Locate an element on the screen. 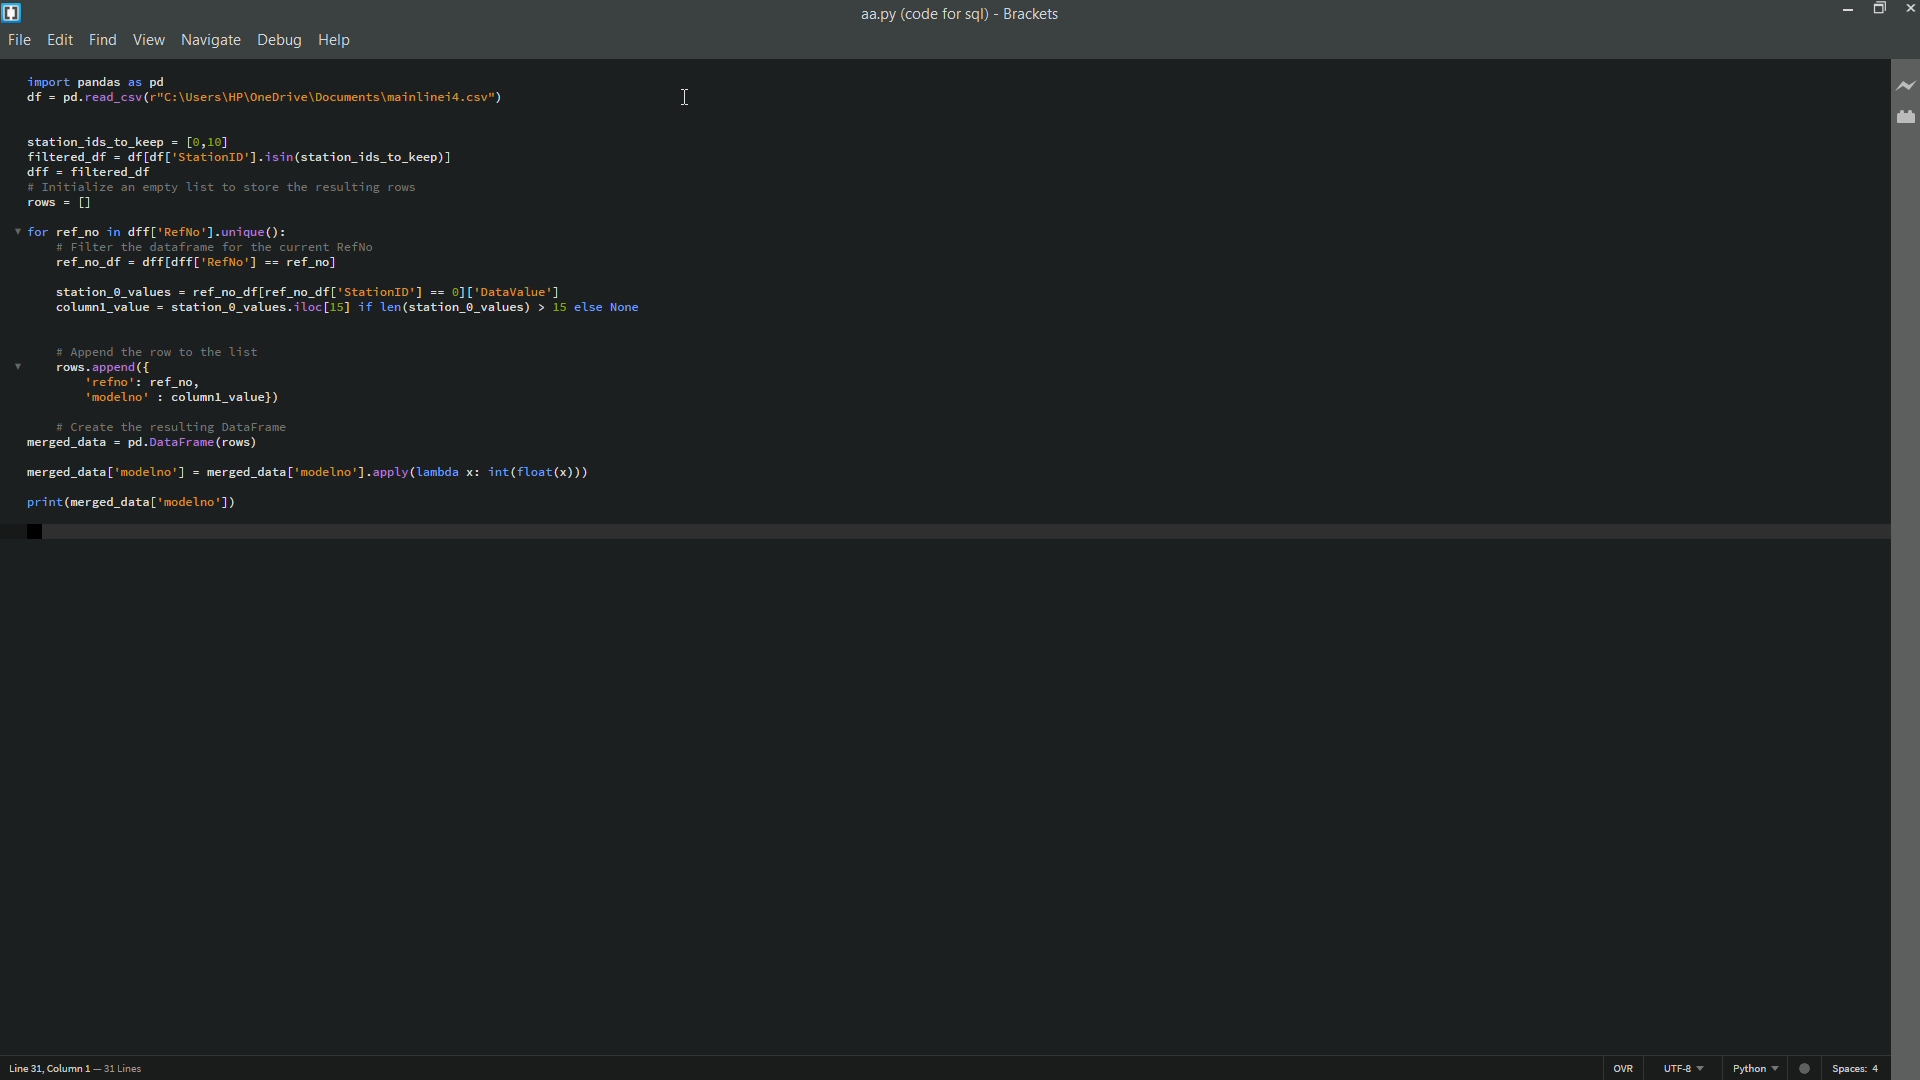 The image size is (1920, 1080). close app button is located at coordinates (1908, 10).